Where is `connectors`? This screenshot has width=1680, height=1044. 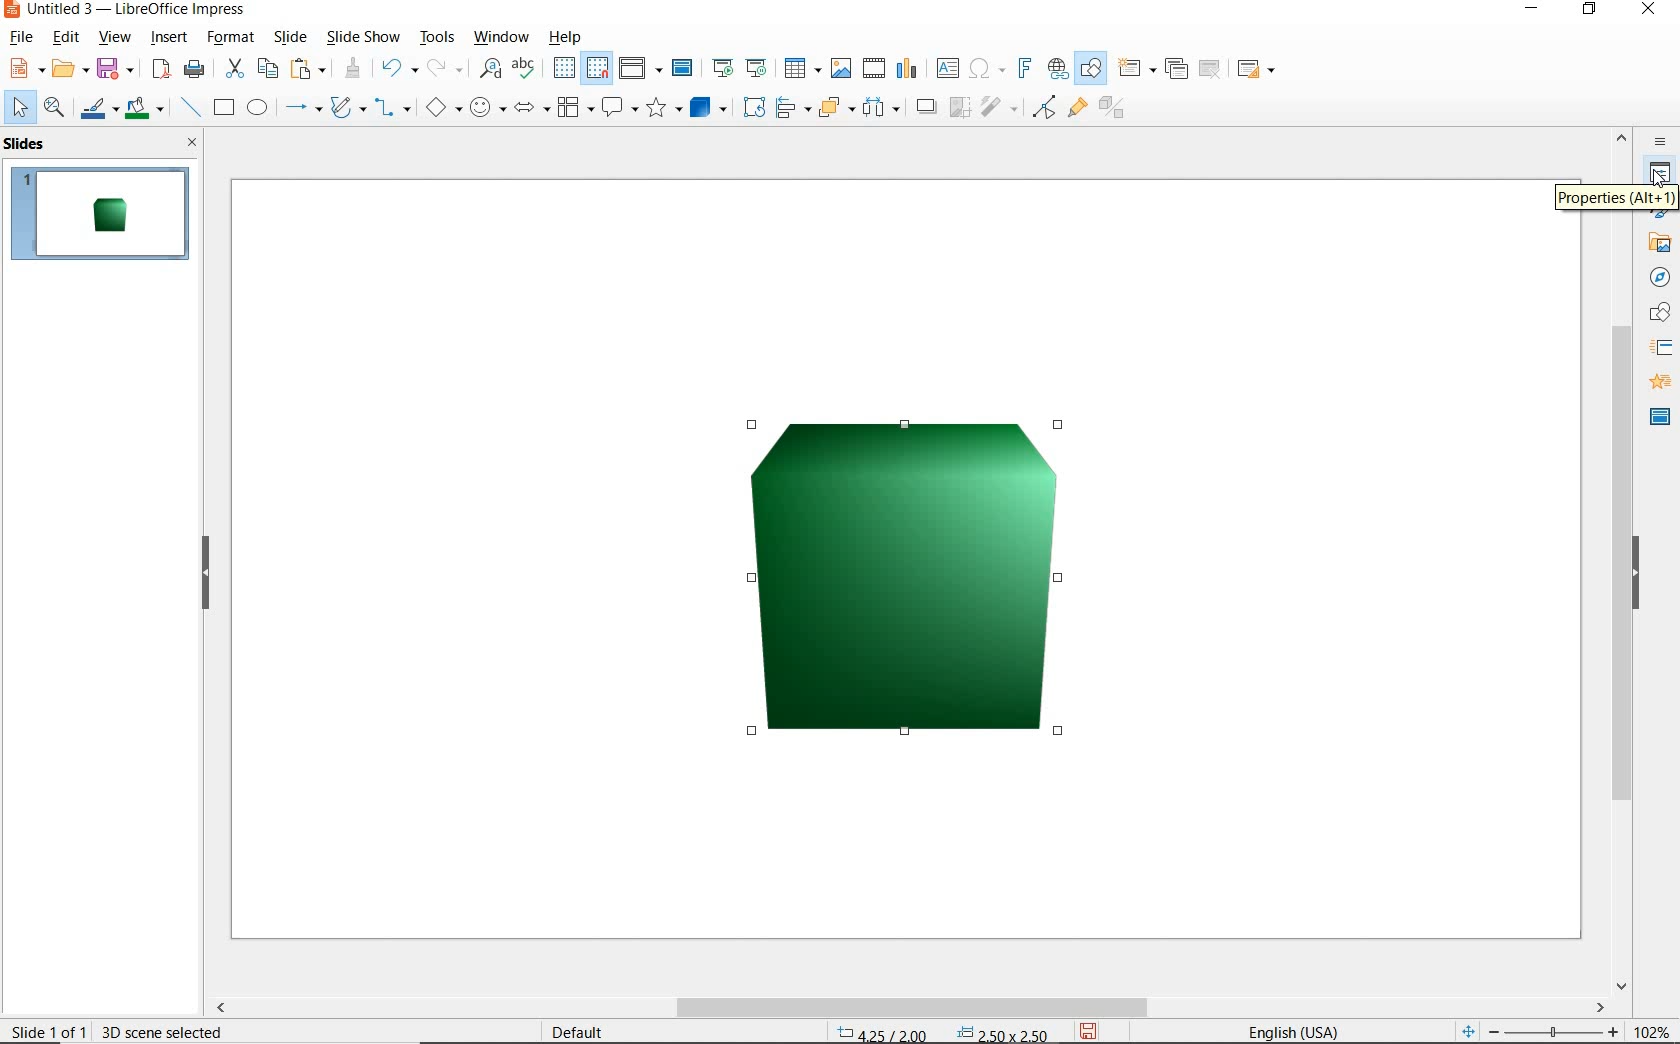 connectors is located at coordinates (396, 108).